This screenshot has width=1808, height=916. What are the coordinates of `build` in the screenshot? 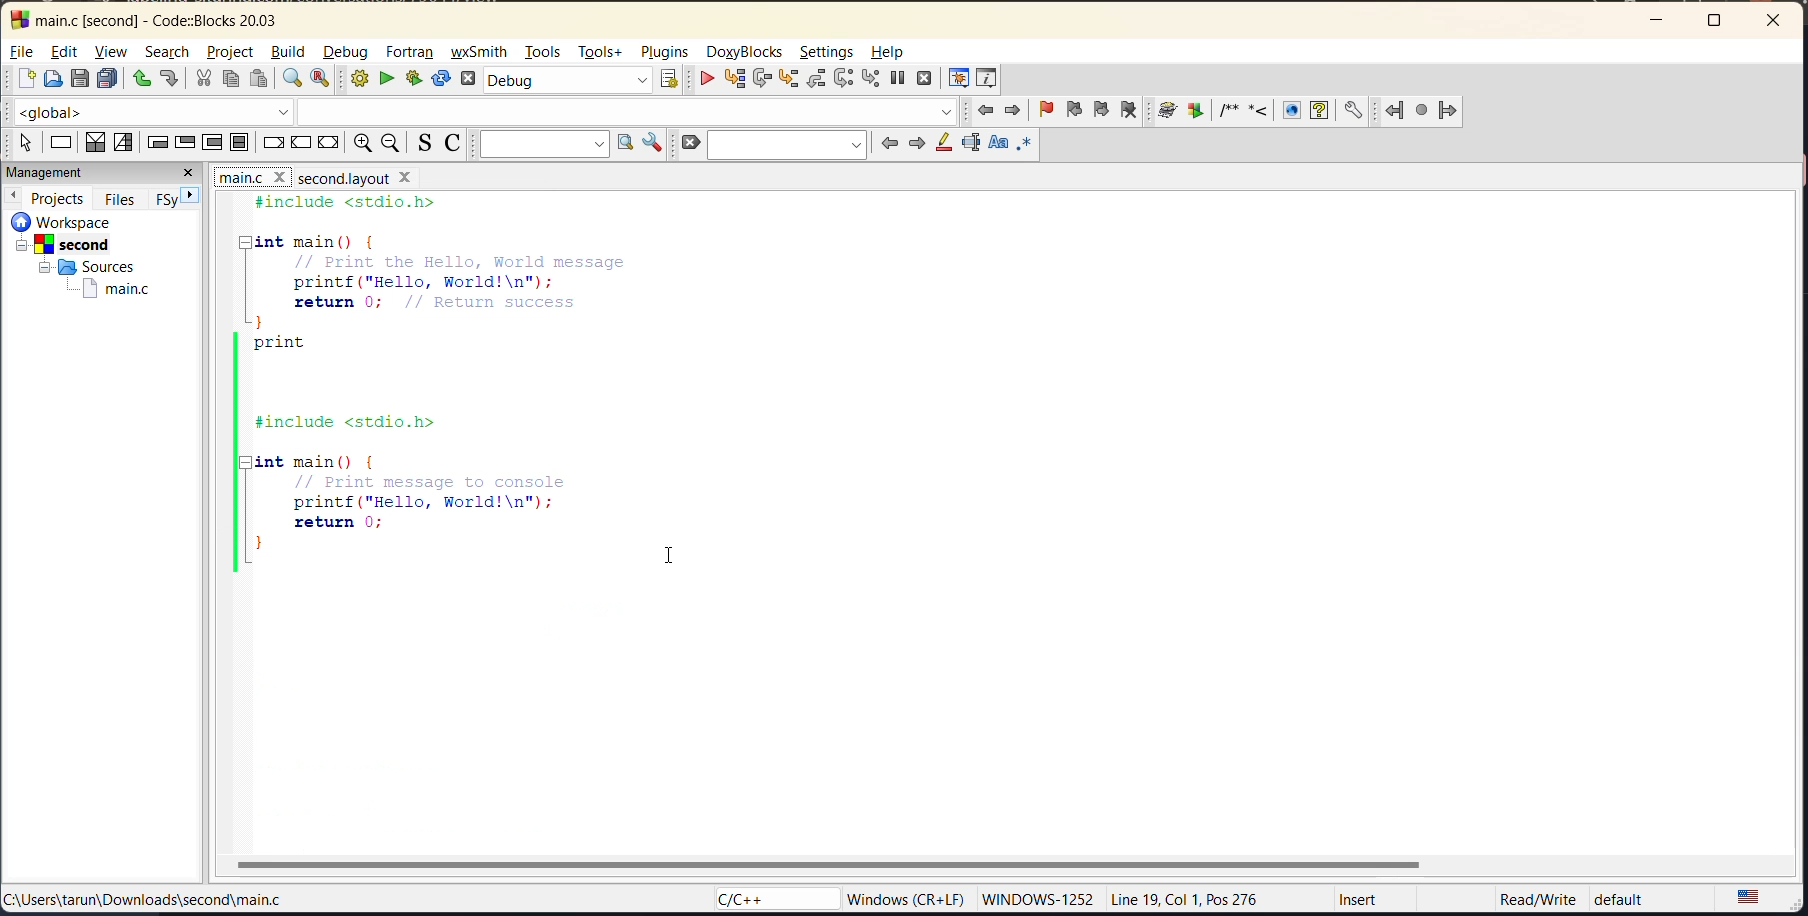 It's located at (362, 80).